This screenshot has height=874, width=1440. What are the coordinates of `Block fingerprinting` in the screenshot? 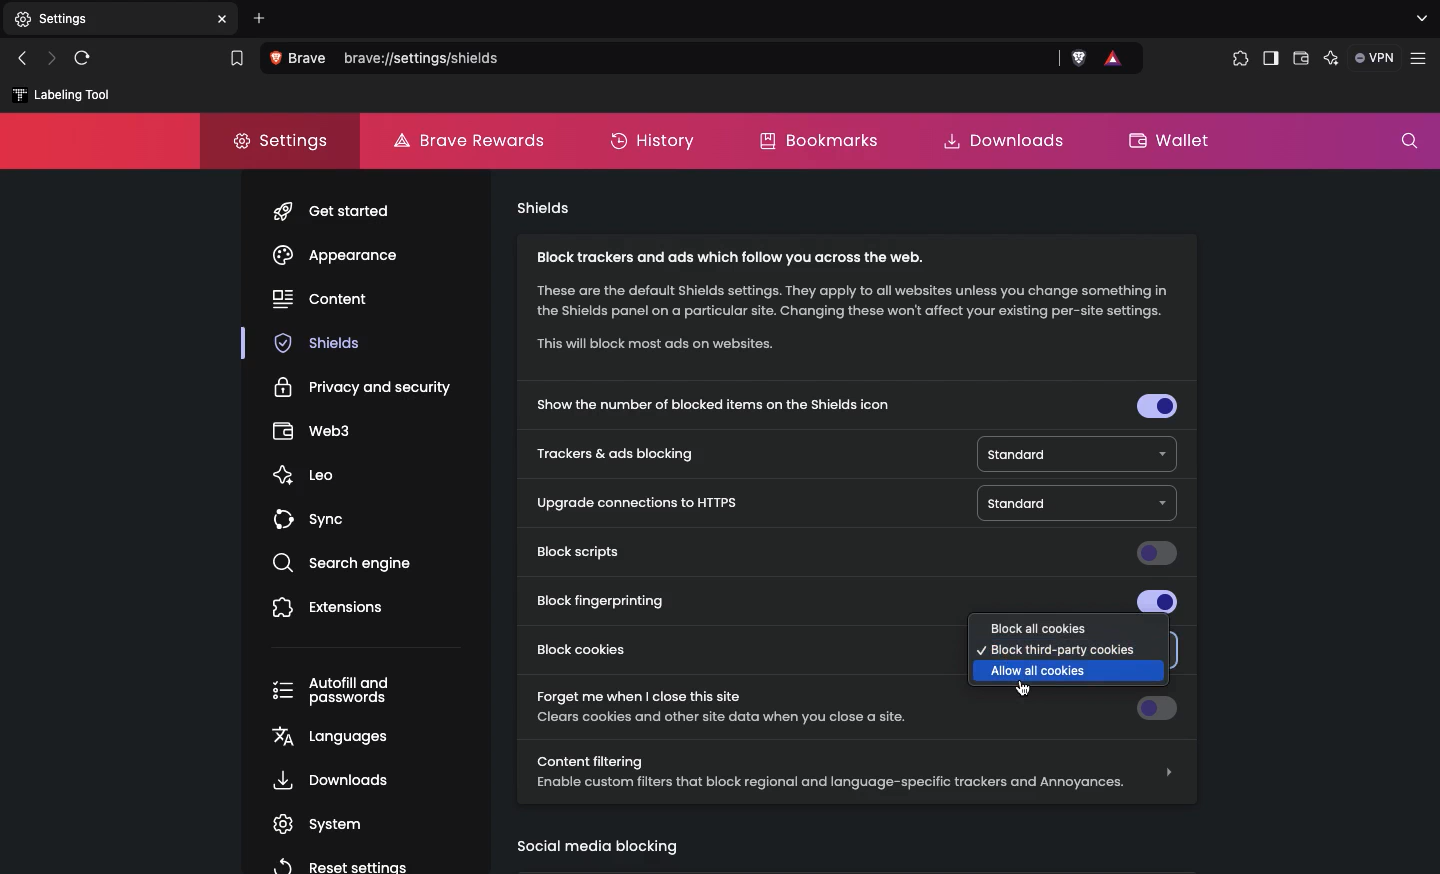 It's located at (858, 600).